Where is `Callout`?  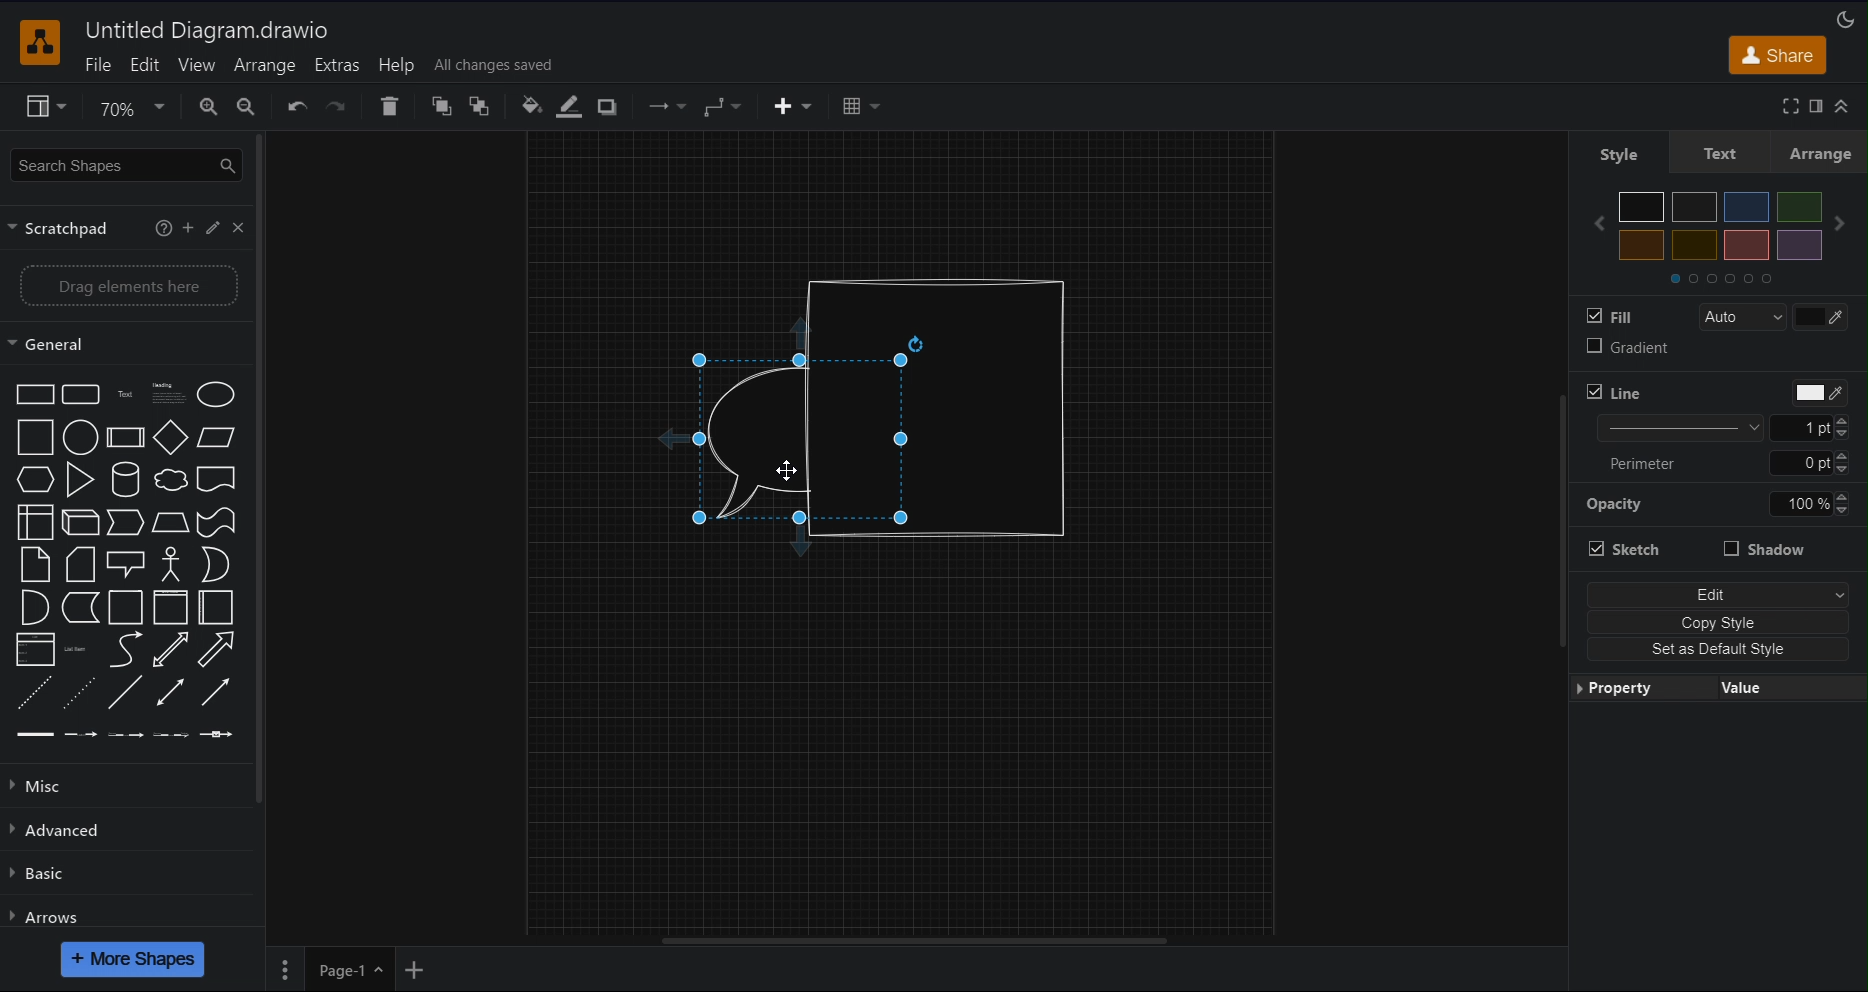
Callout is located at coordinates (127, 564).